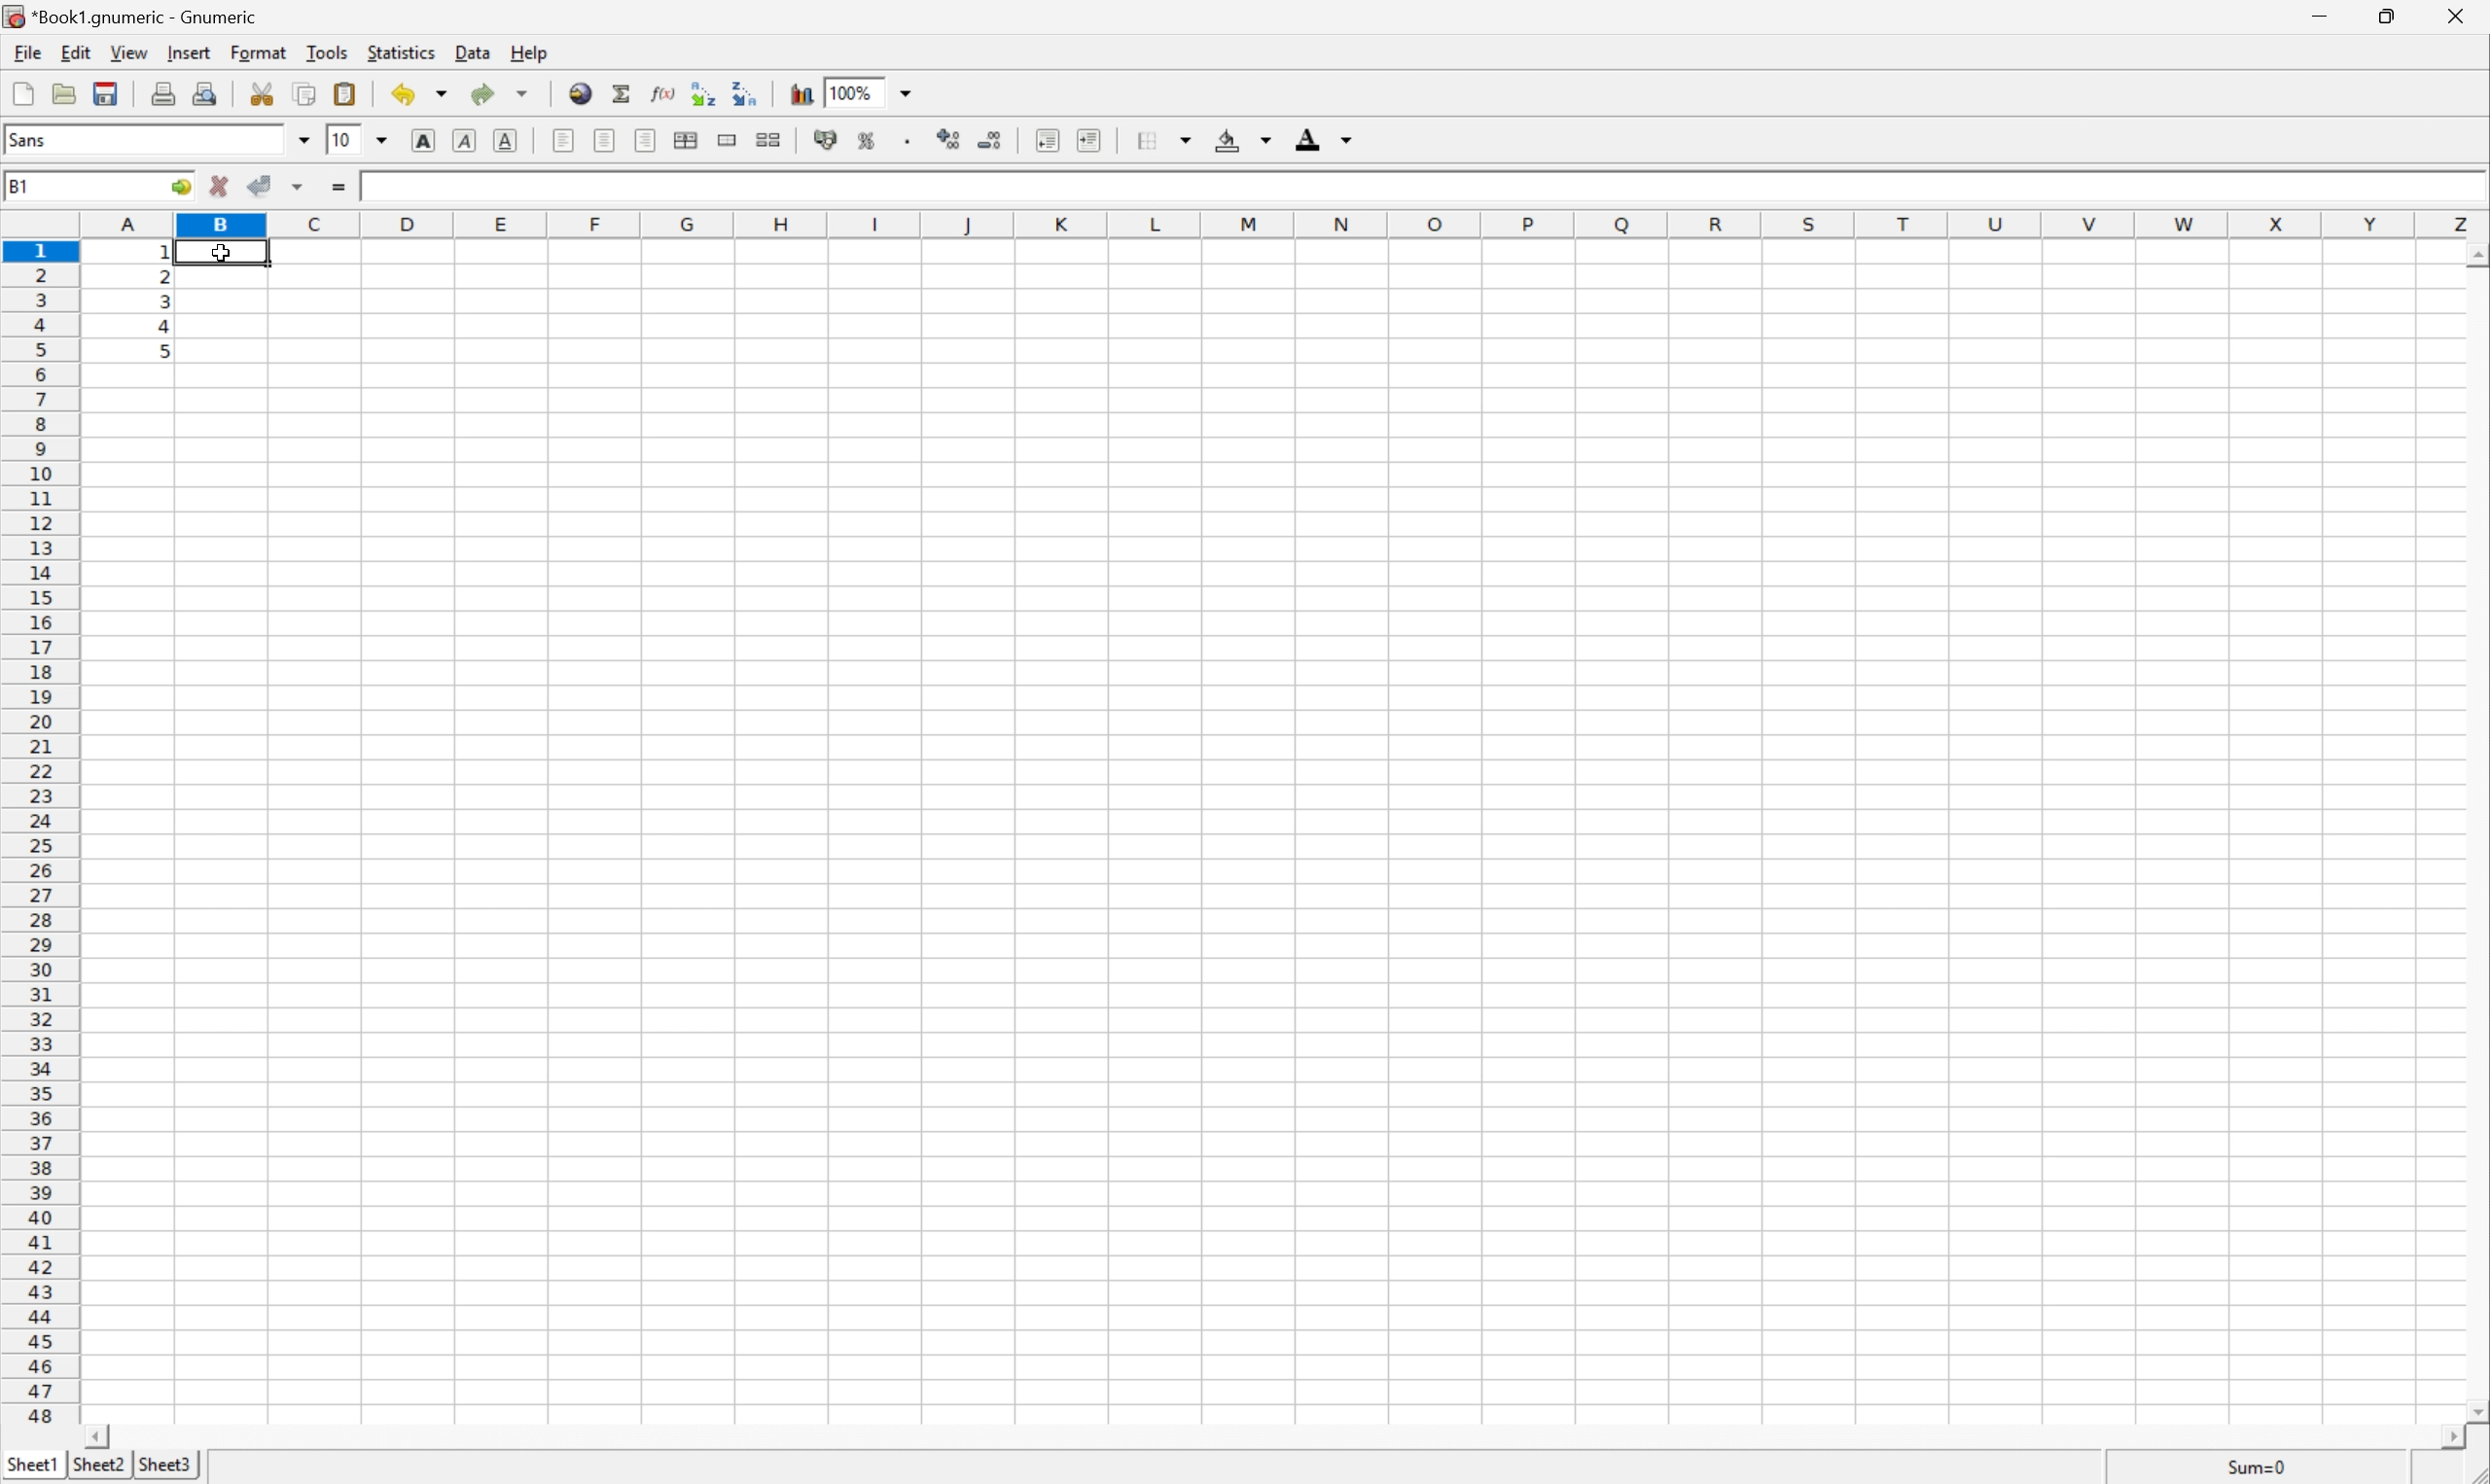  Describe the element at coordinates (204, 91) in the screenshot. I see `Print preview` at that location.